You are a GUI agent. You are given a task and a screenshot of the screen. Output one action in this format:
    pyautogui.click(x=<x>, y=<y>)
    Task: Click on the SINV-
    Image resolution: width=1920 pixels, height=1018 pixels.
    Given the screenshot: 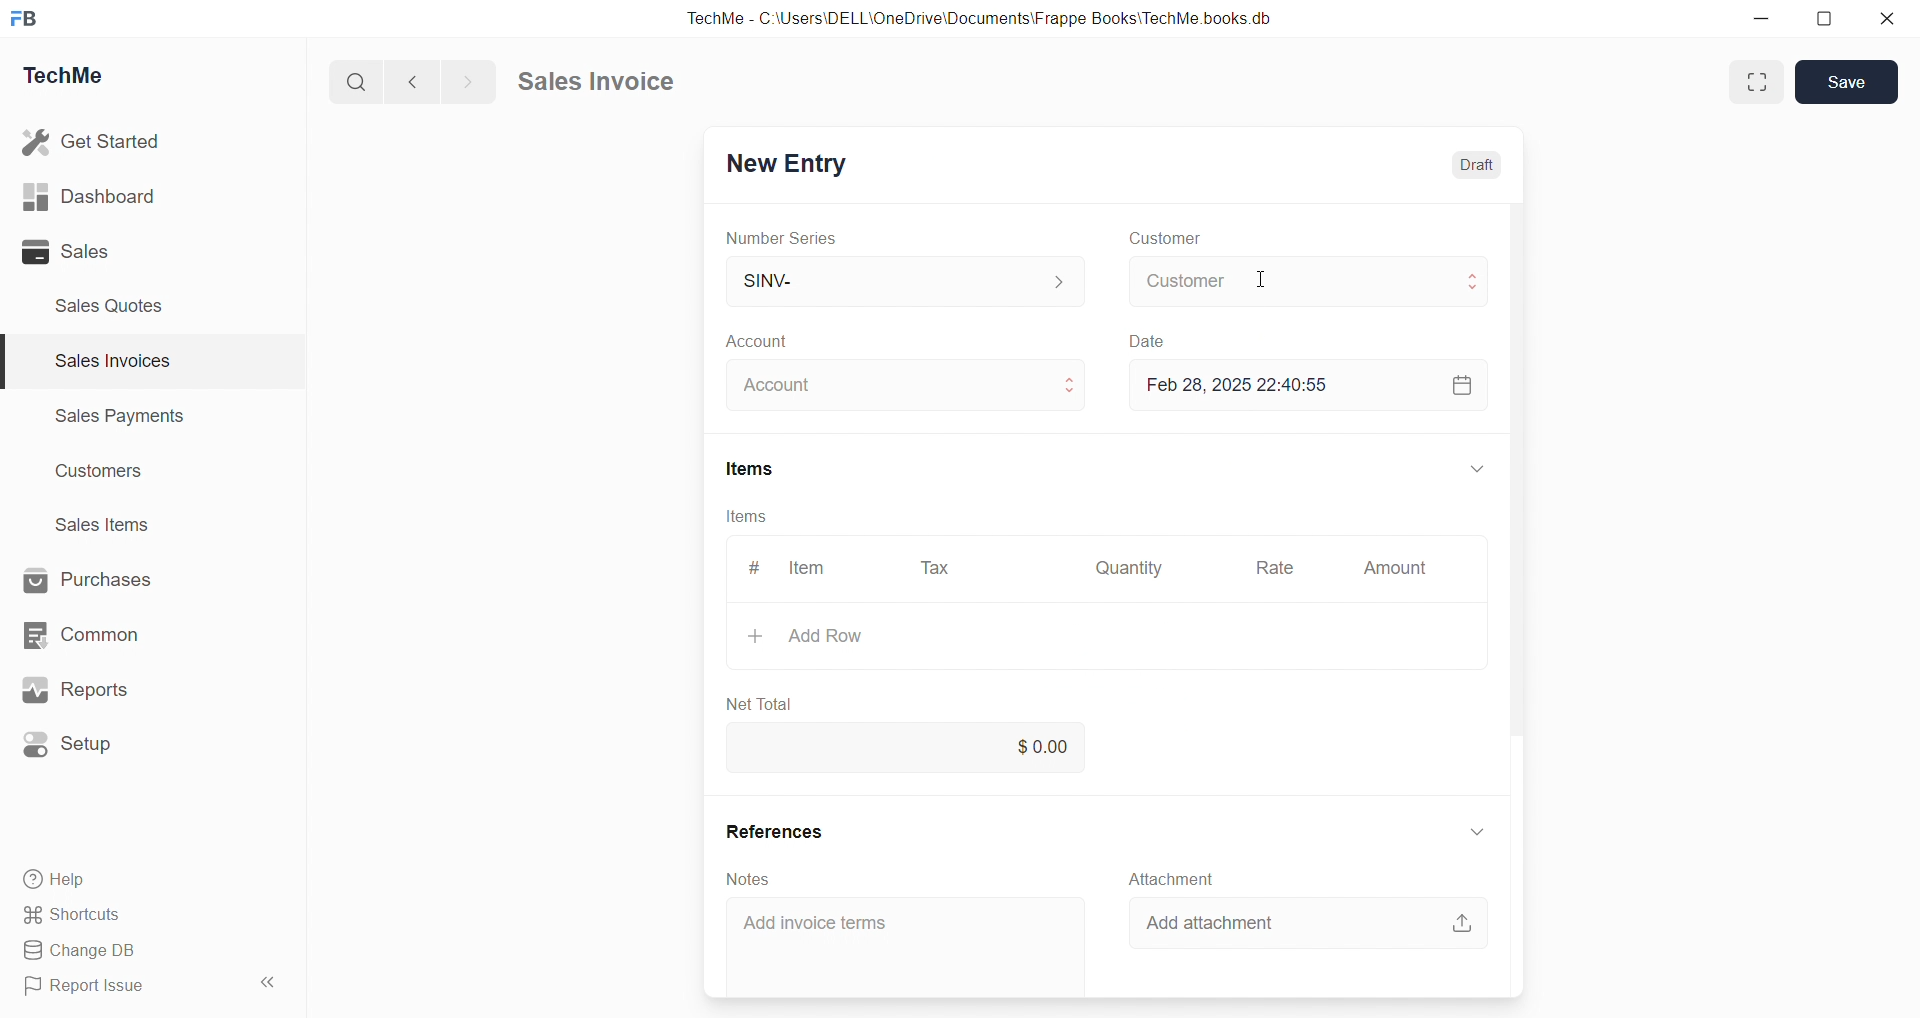 What is the action you would take?
    pyautogui.click(x=906, y=279)
    